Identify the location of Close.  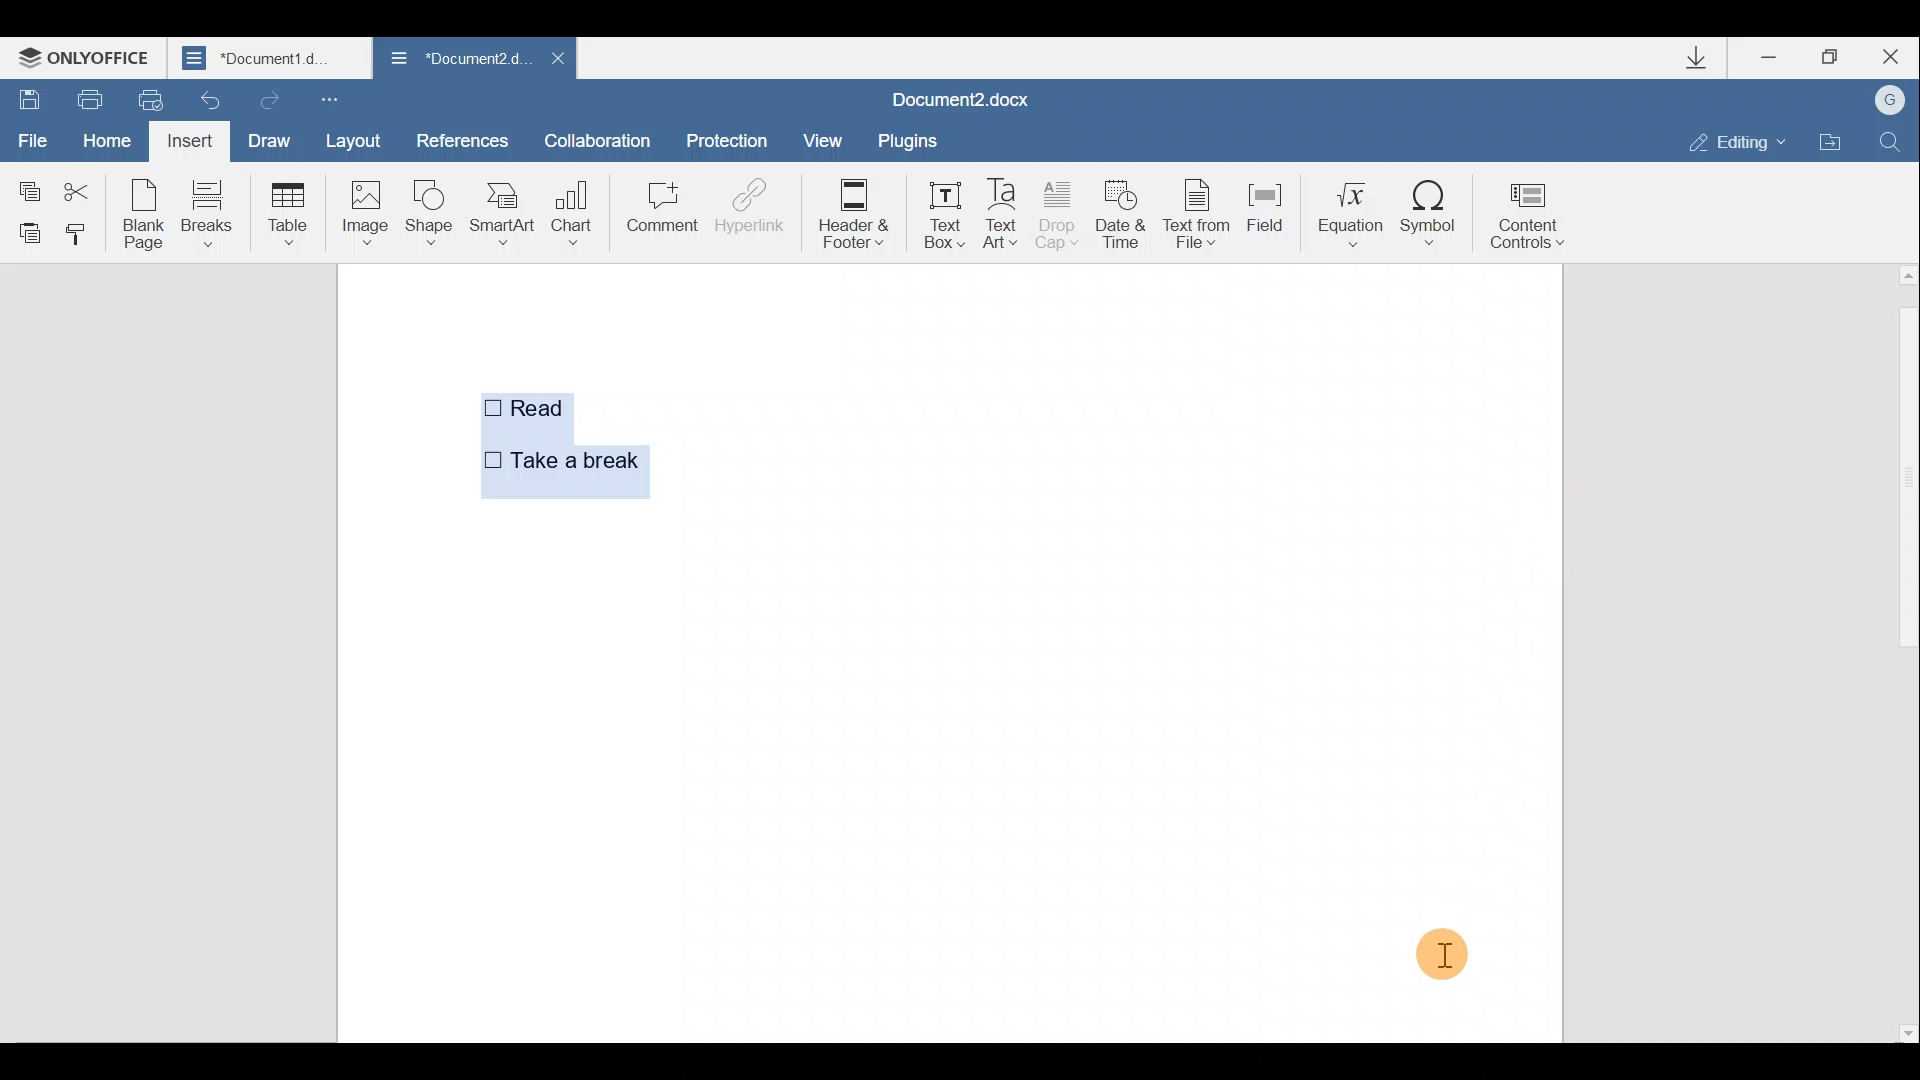
(558, 58).